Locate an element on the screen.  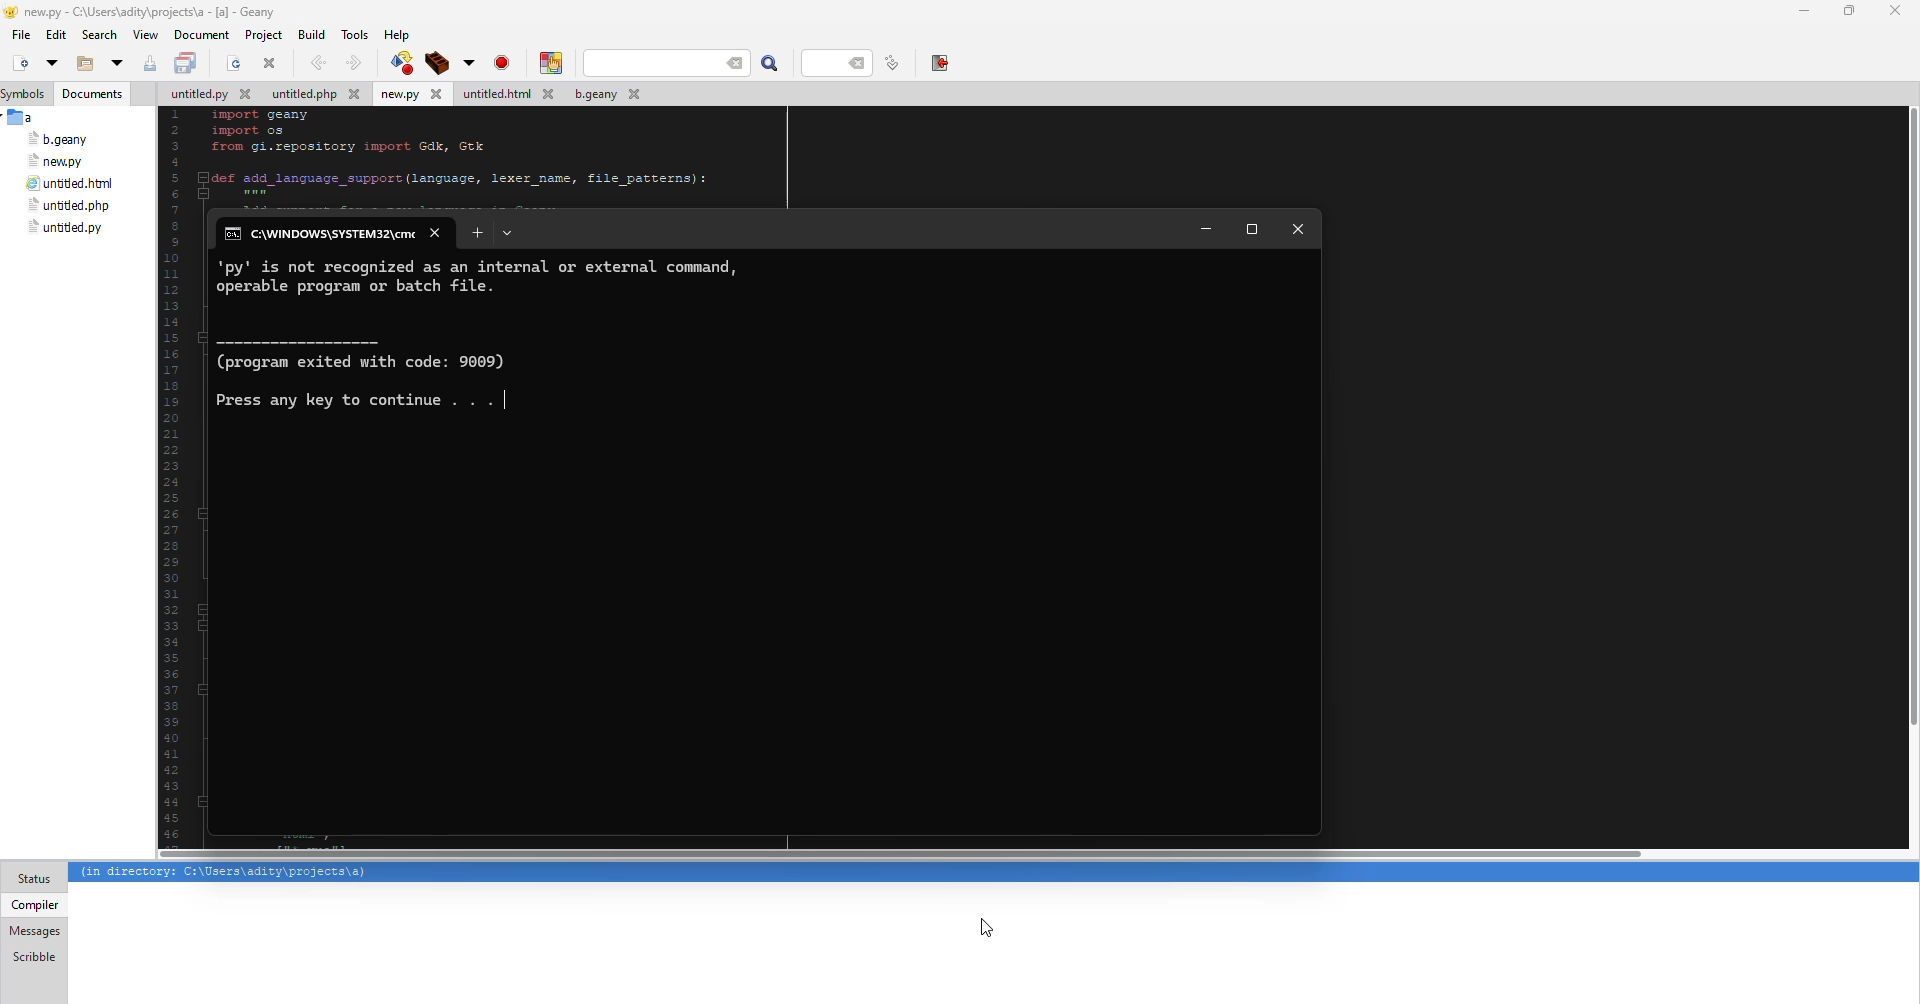
exit is located at coordinates (936, 62).